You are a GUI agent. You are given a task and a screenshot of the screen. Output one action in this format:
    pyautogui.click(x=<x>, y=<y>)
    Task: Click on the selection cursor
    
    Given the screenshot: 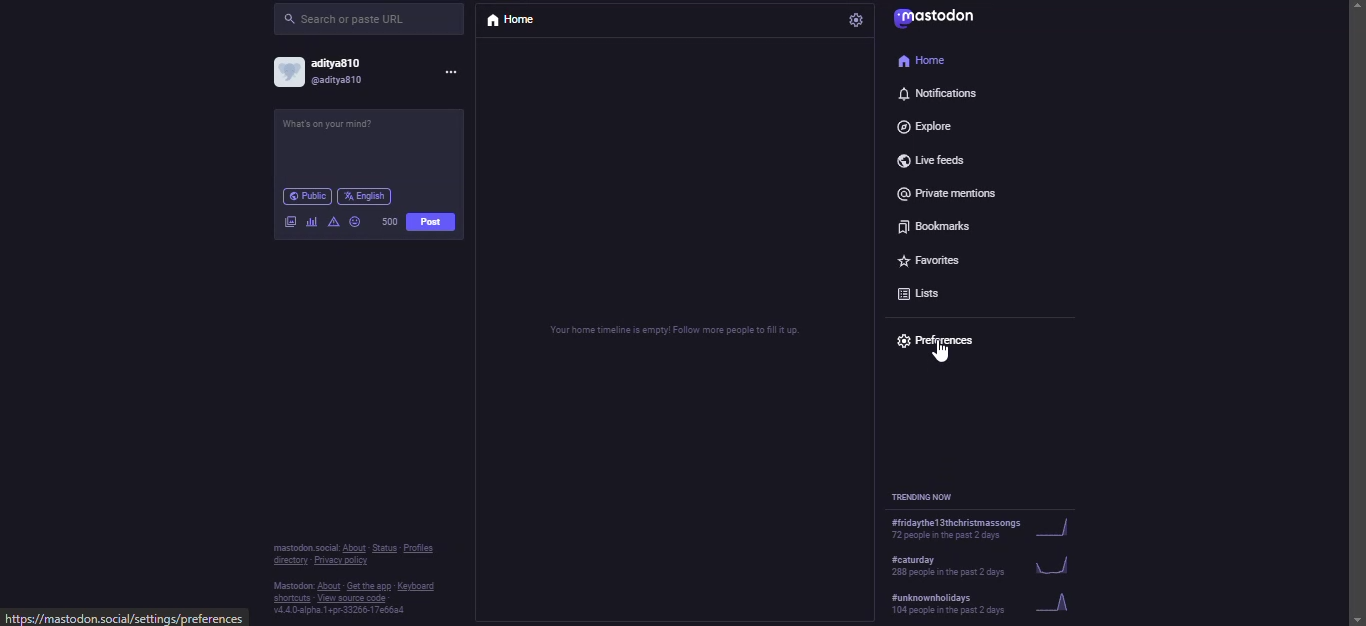 What is the action you would take?
    pyautogui.click(x=940, y=352)
    